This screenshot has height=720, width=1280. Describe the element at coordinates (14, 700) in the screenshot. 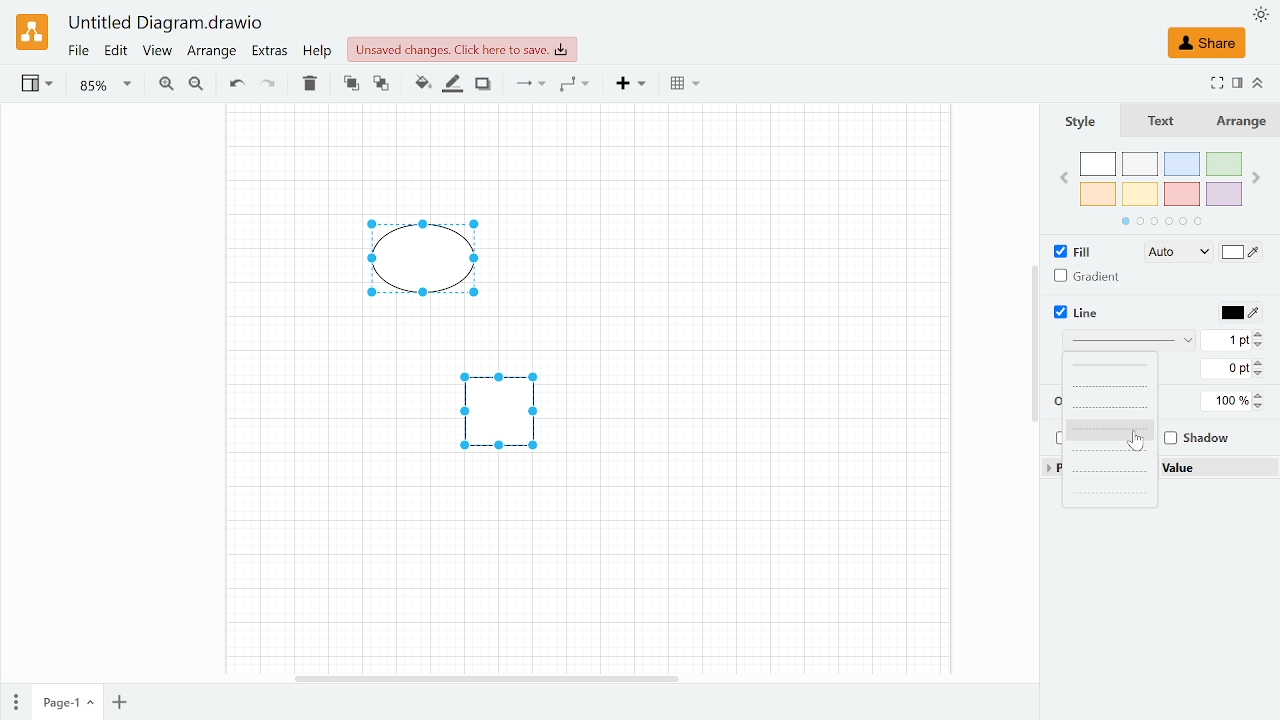

I see `Pages` at that location.